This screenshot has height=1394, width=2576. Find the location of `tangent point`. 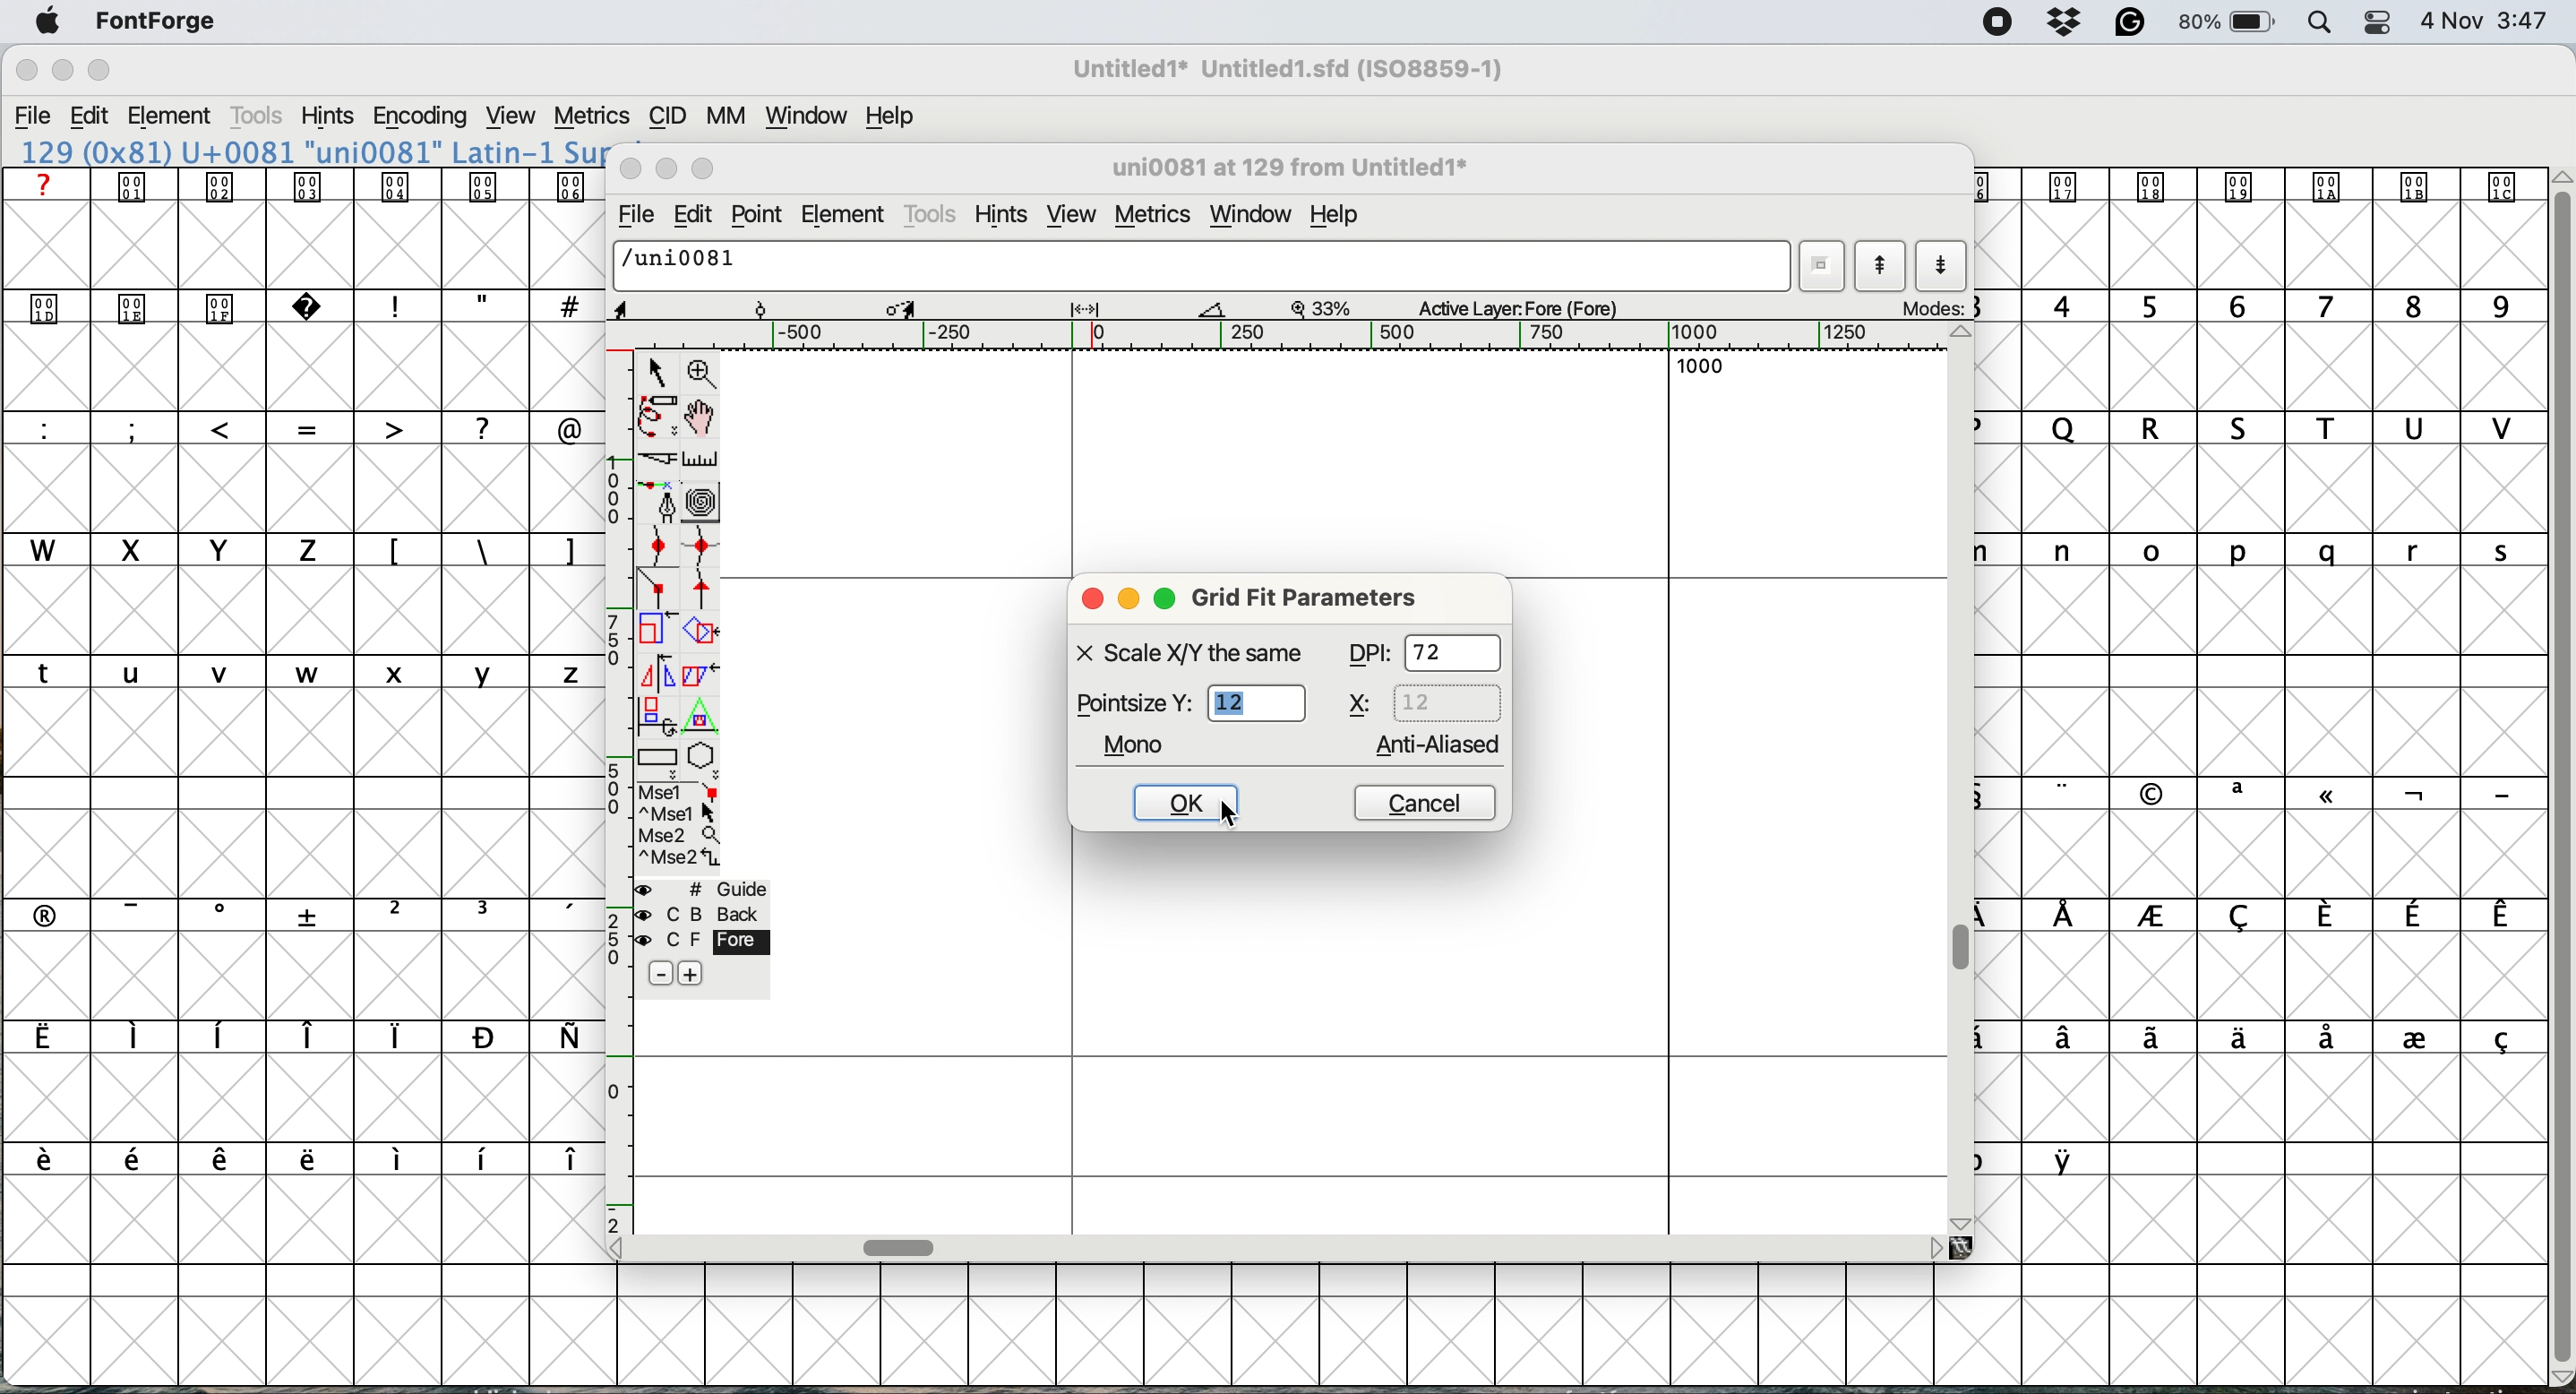

tangent point is located at coordinates (705, 594).